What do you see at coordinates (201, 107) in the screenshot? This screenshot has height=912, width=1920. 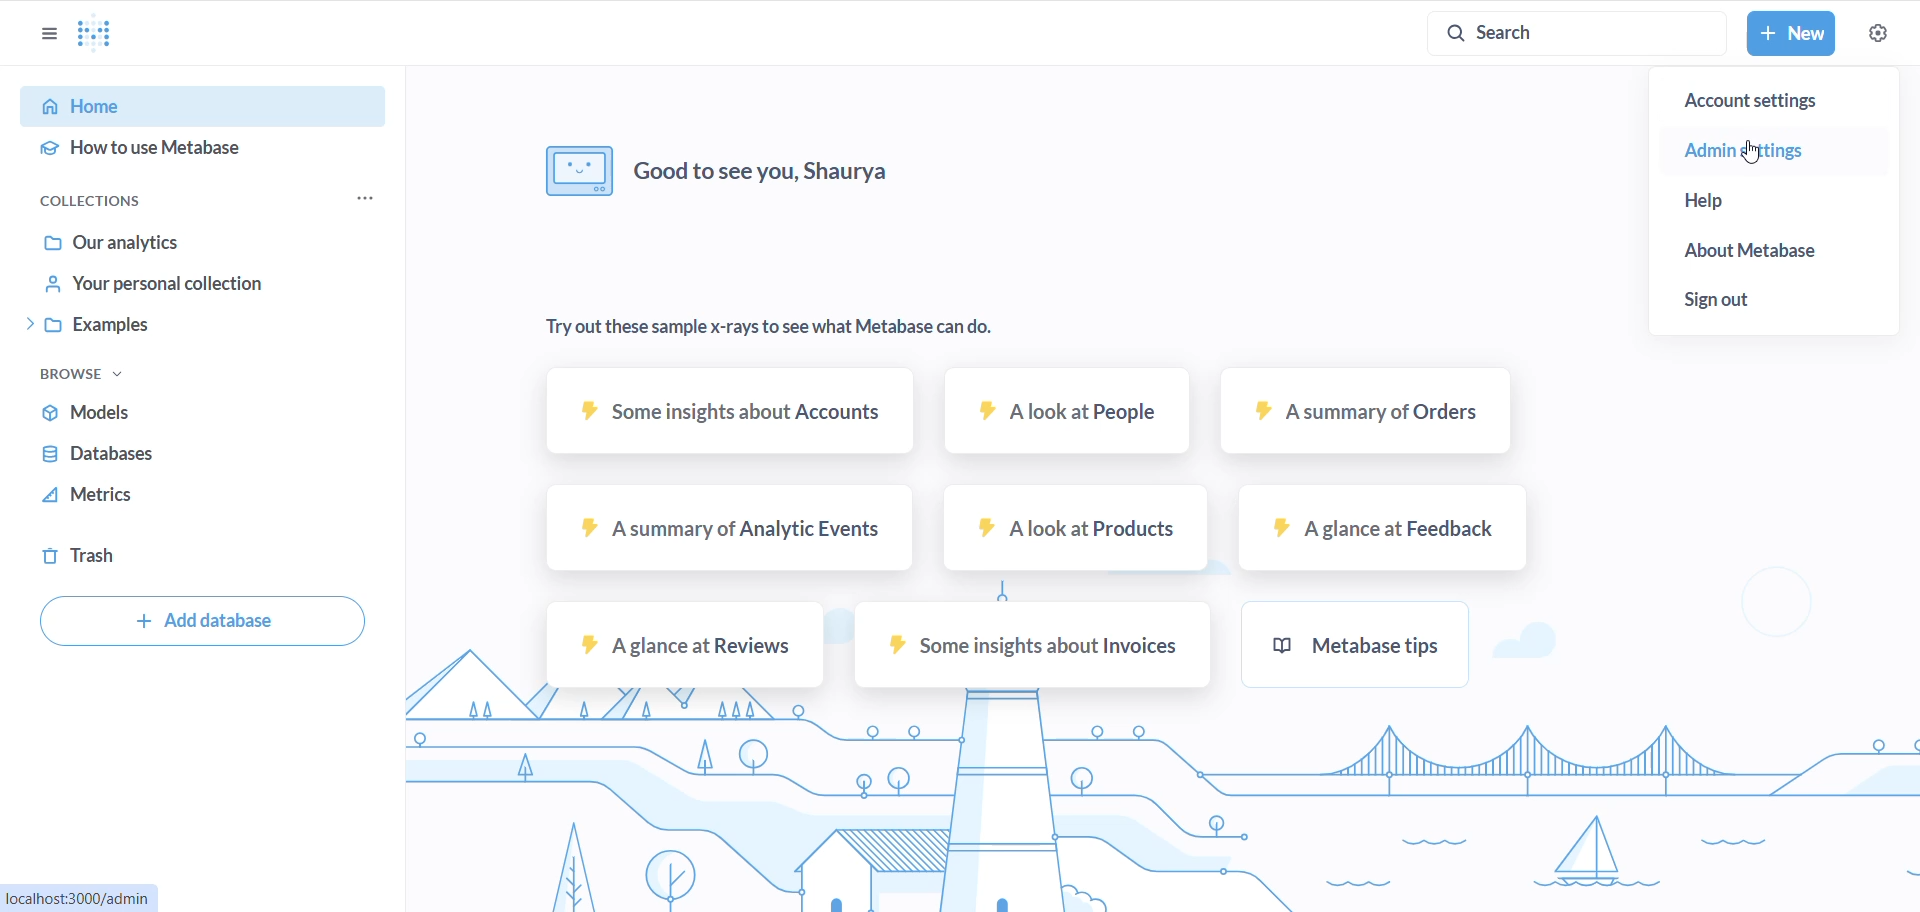 I see `HOME` at bounding box center [201, 107].